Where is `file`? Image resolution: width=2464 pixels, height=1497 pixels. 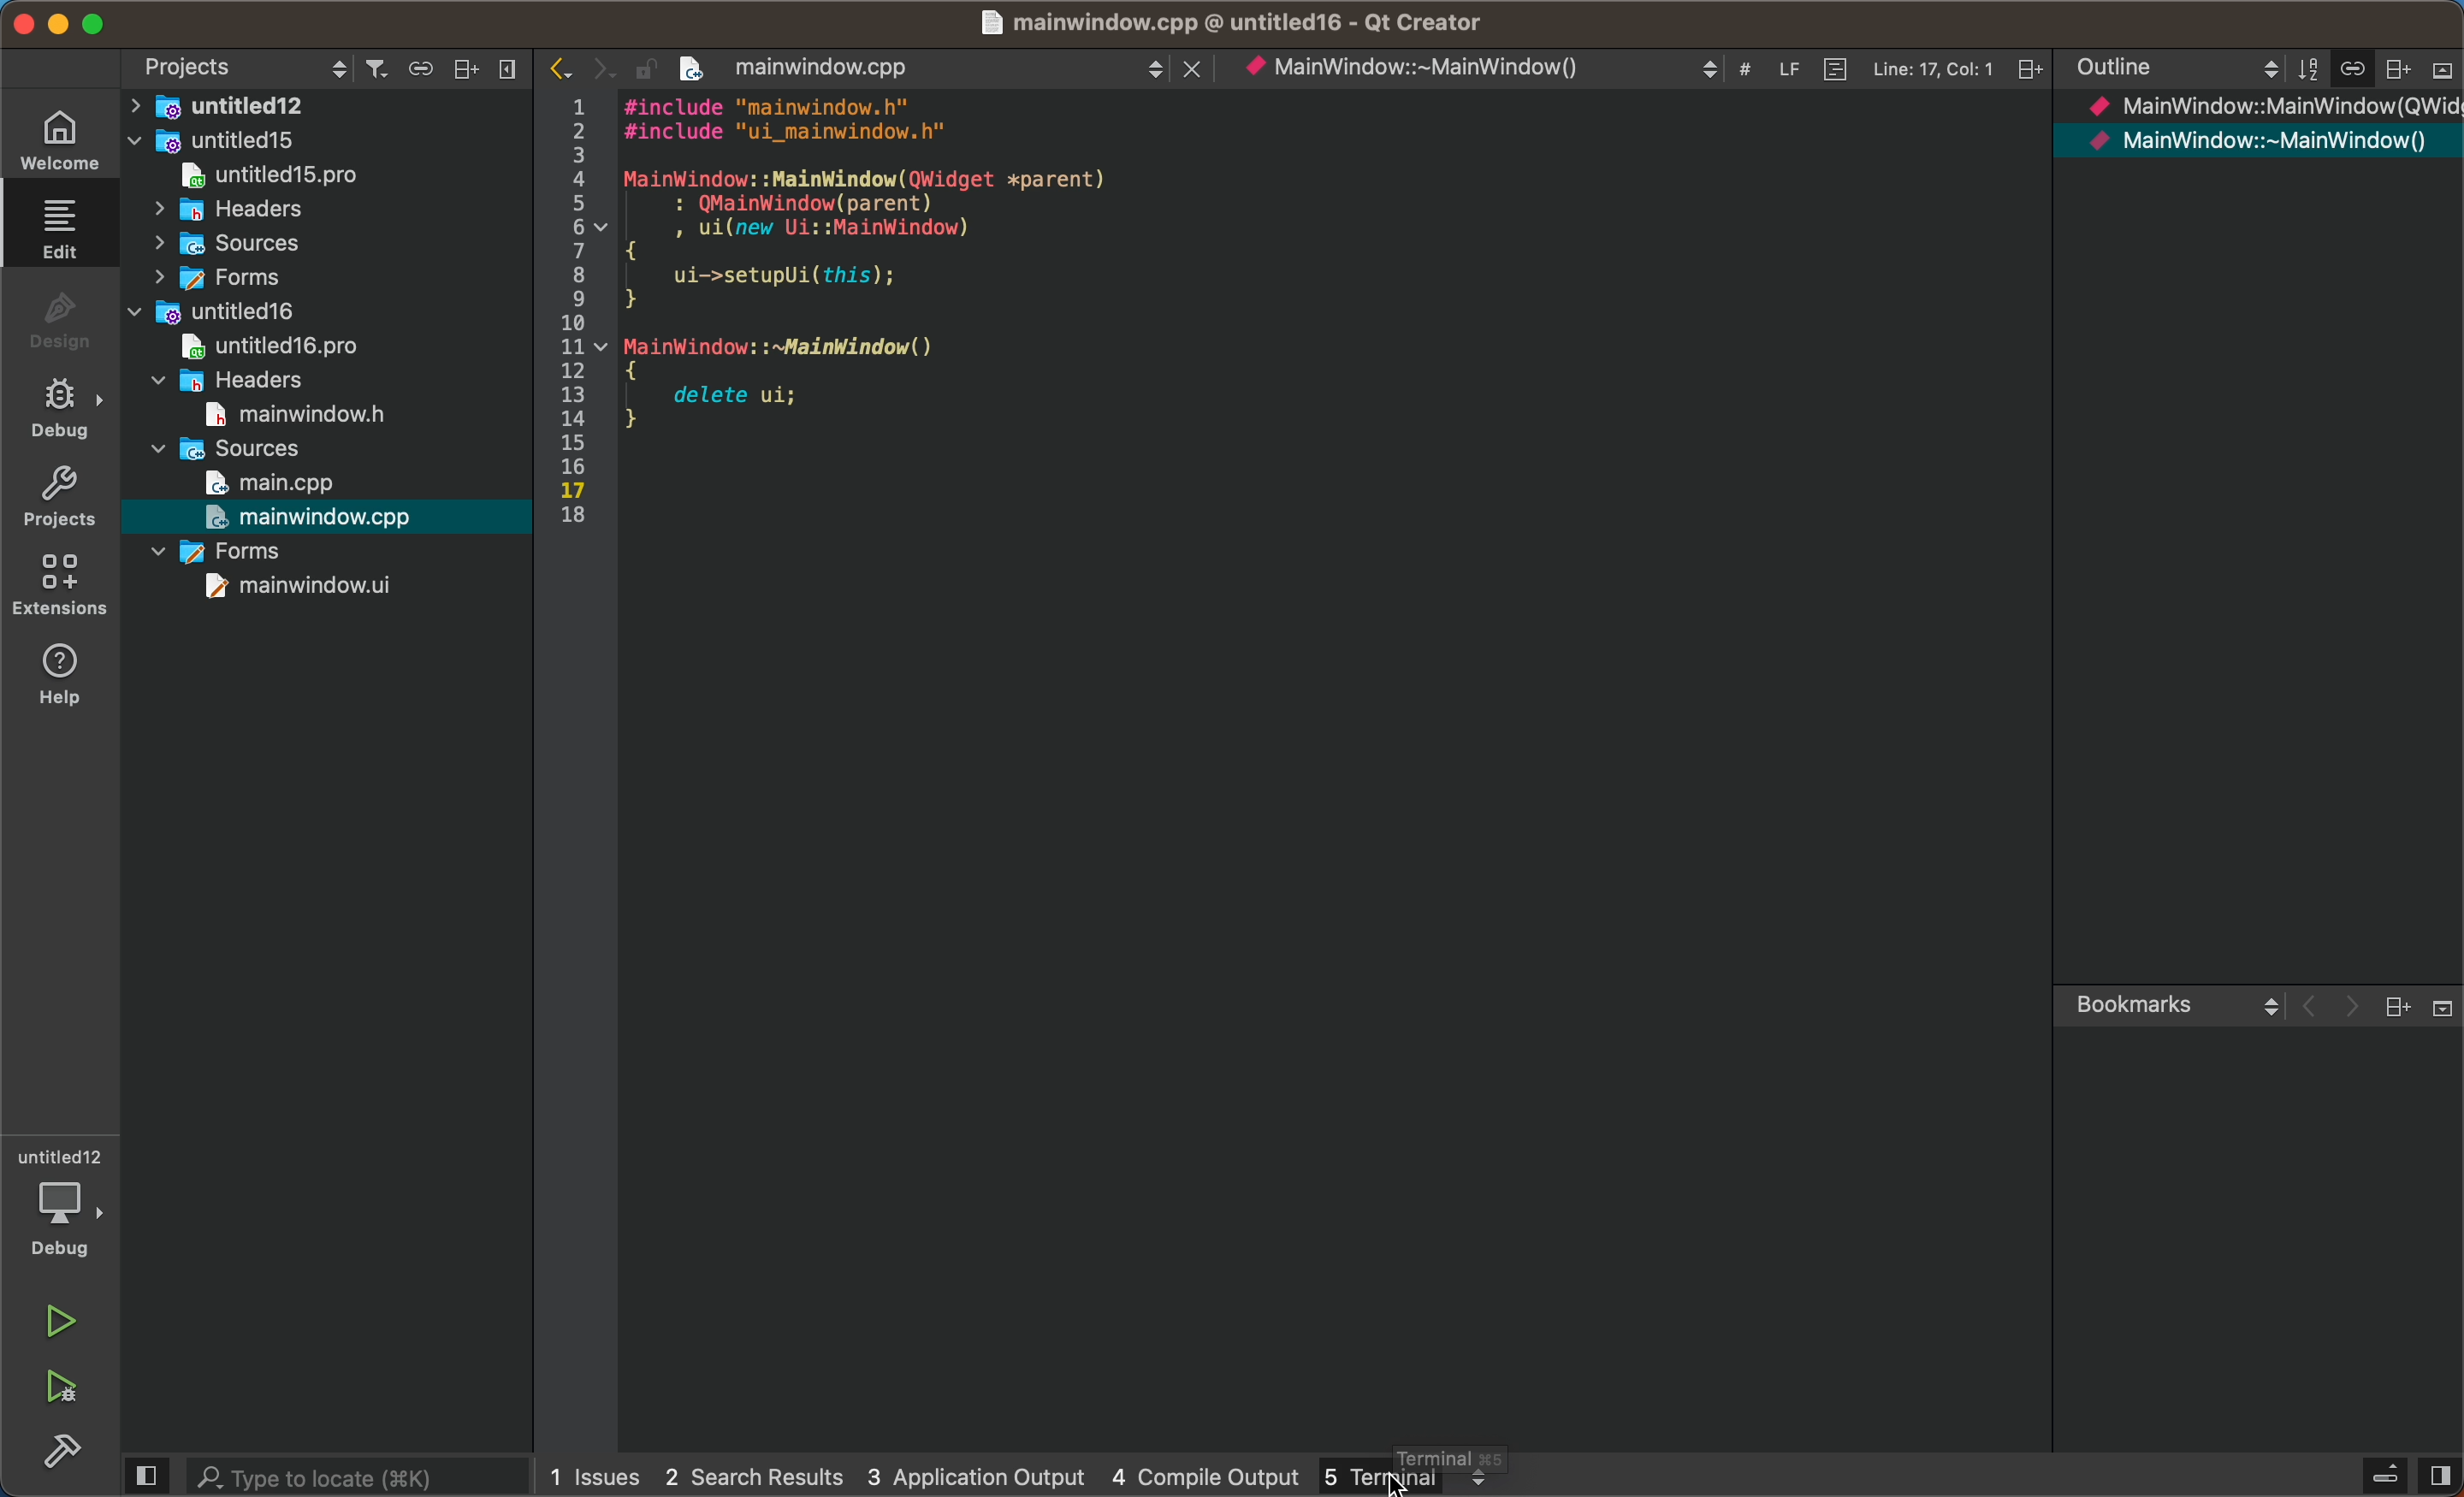
file is located at coordinates (301, 413).